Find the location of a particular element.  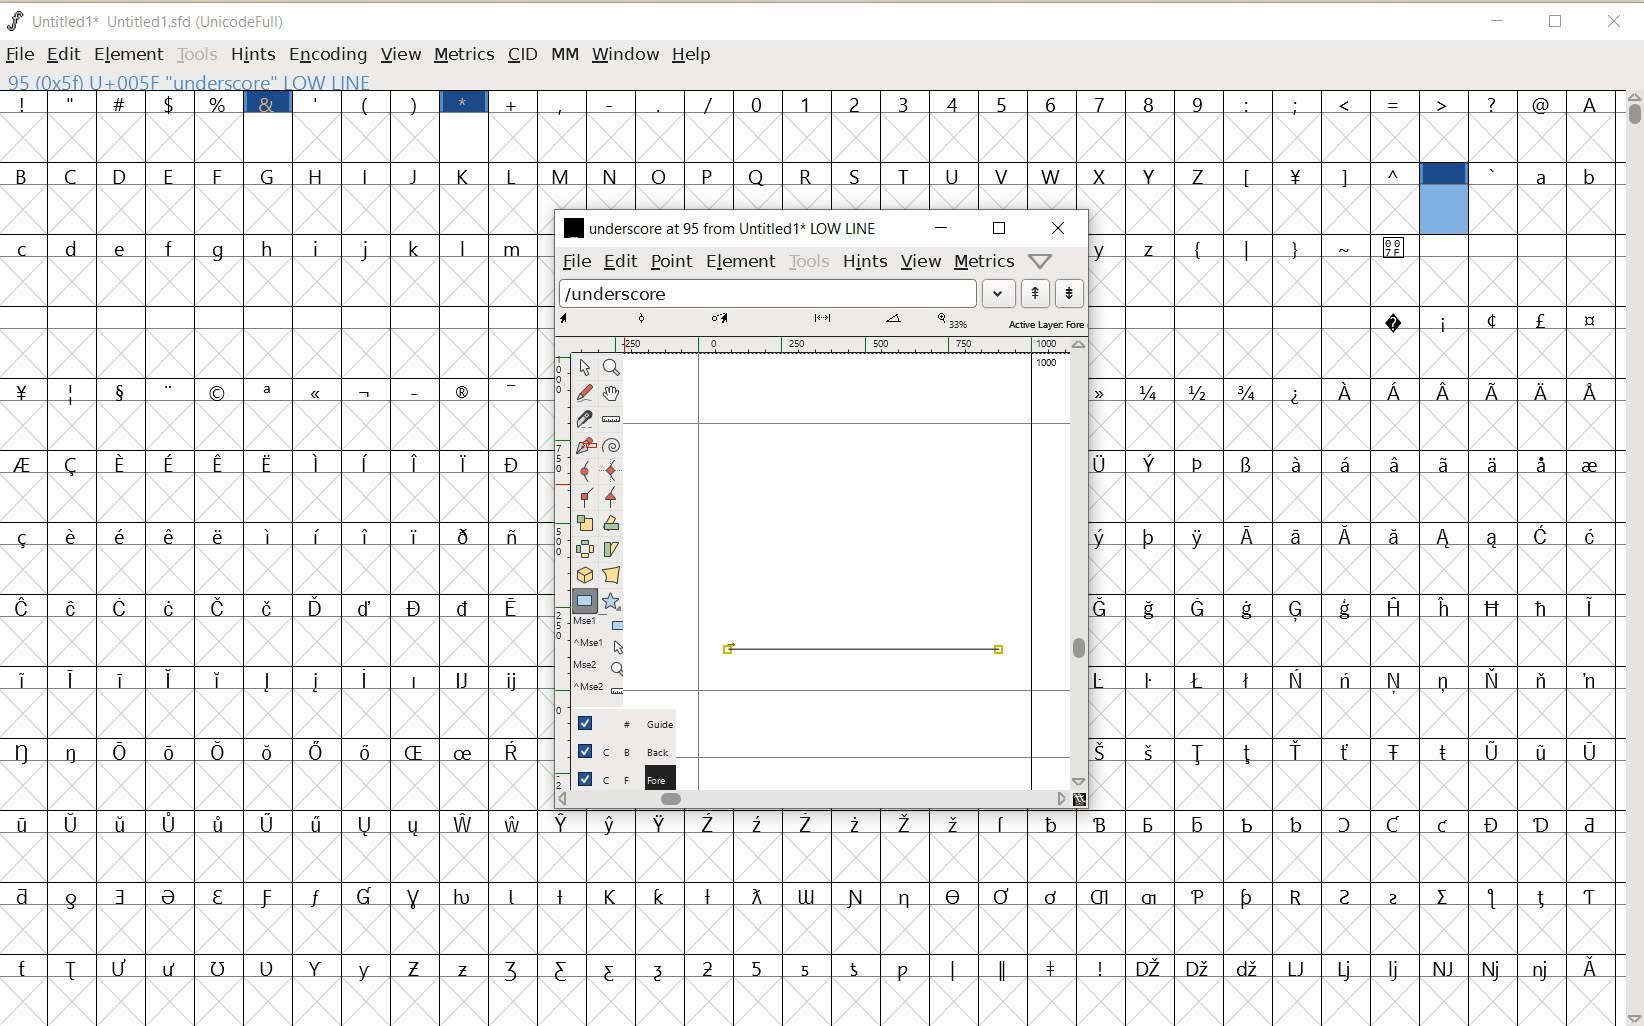

GLYPHY INFO is located at coordinates (312, 80).